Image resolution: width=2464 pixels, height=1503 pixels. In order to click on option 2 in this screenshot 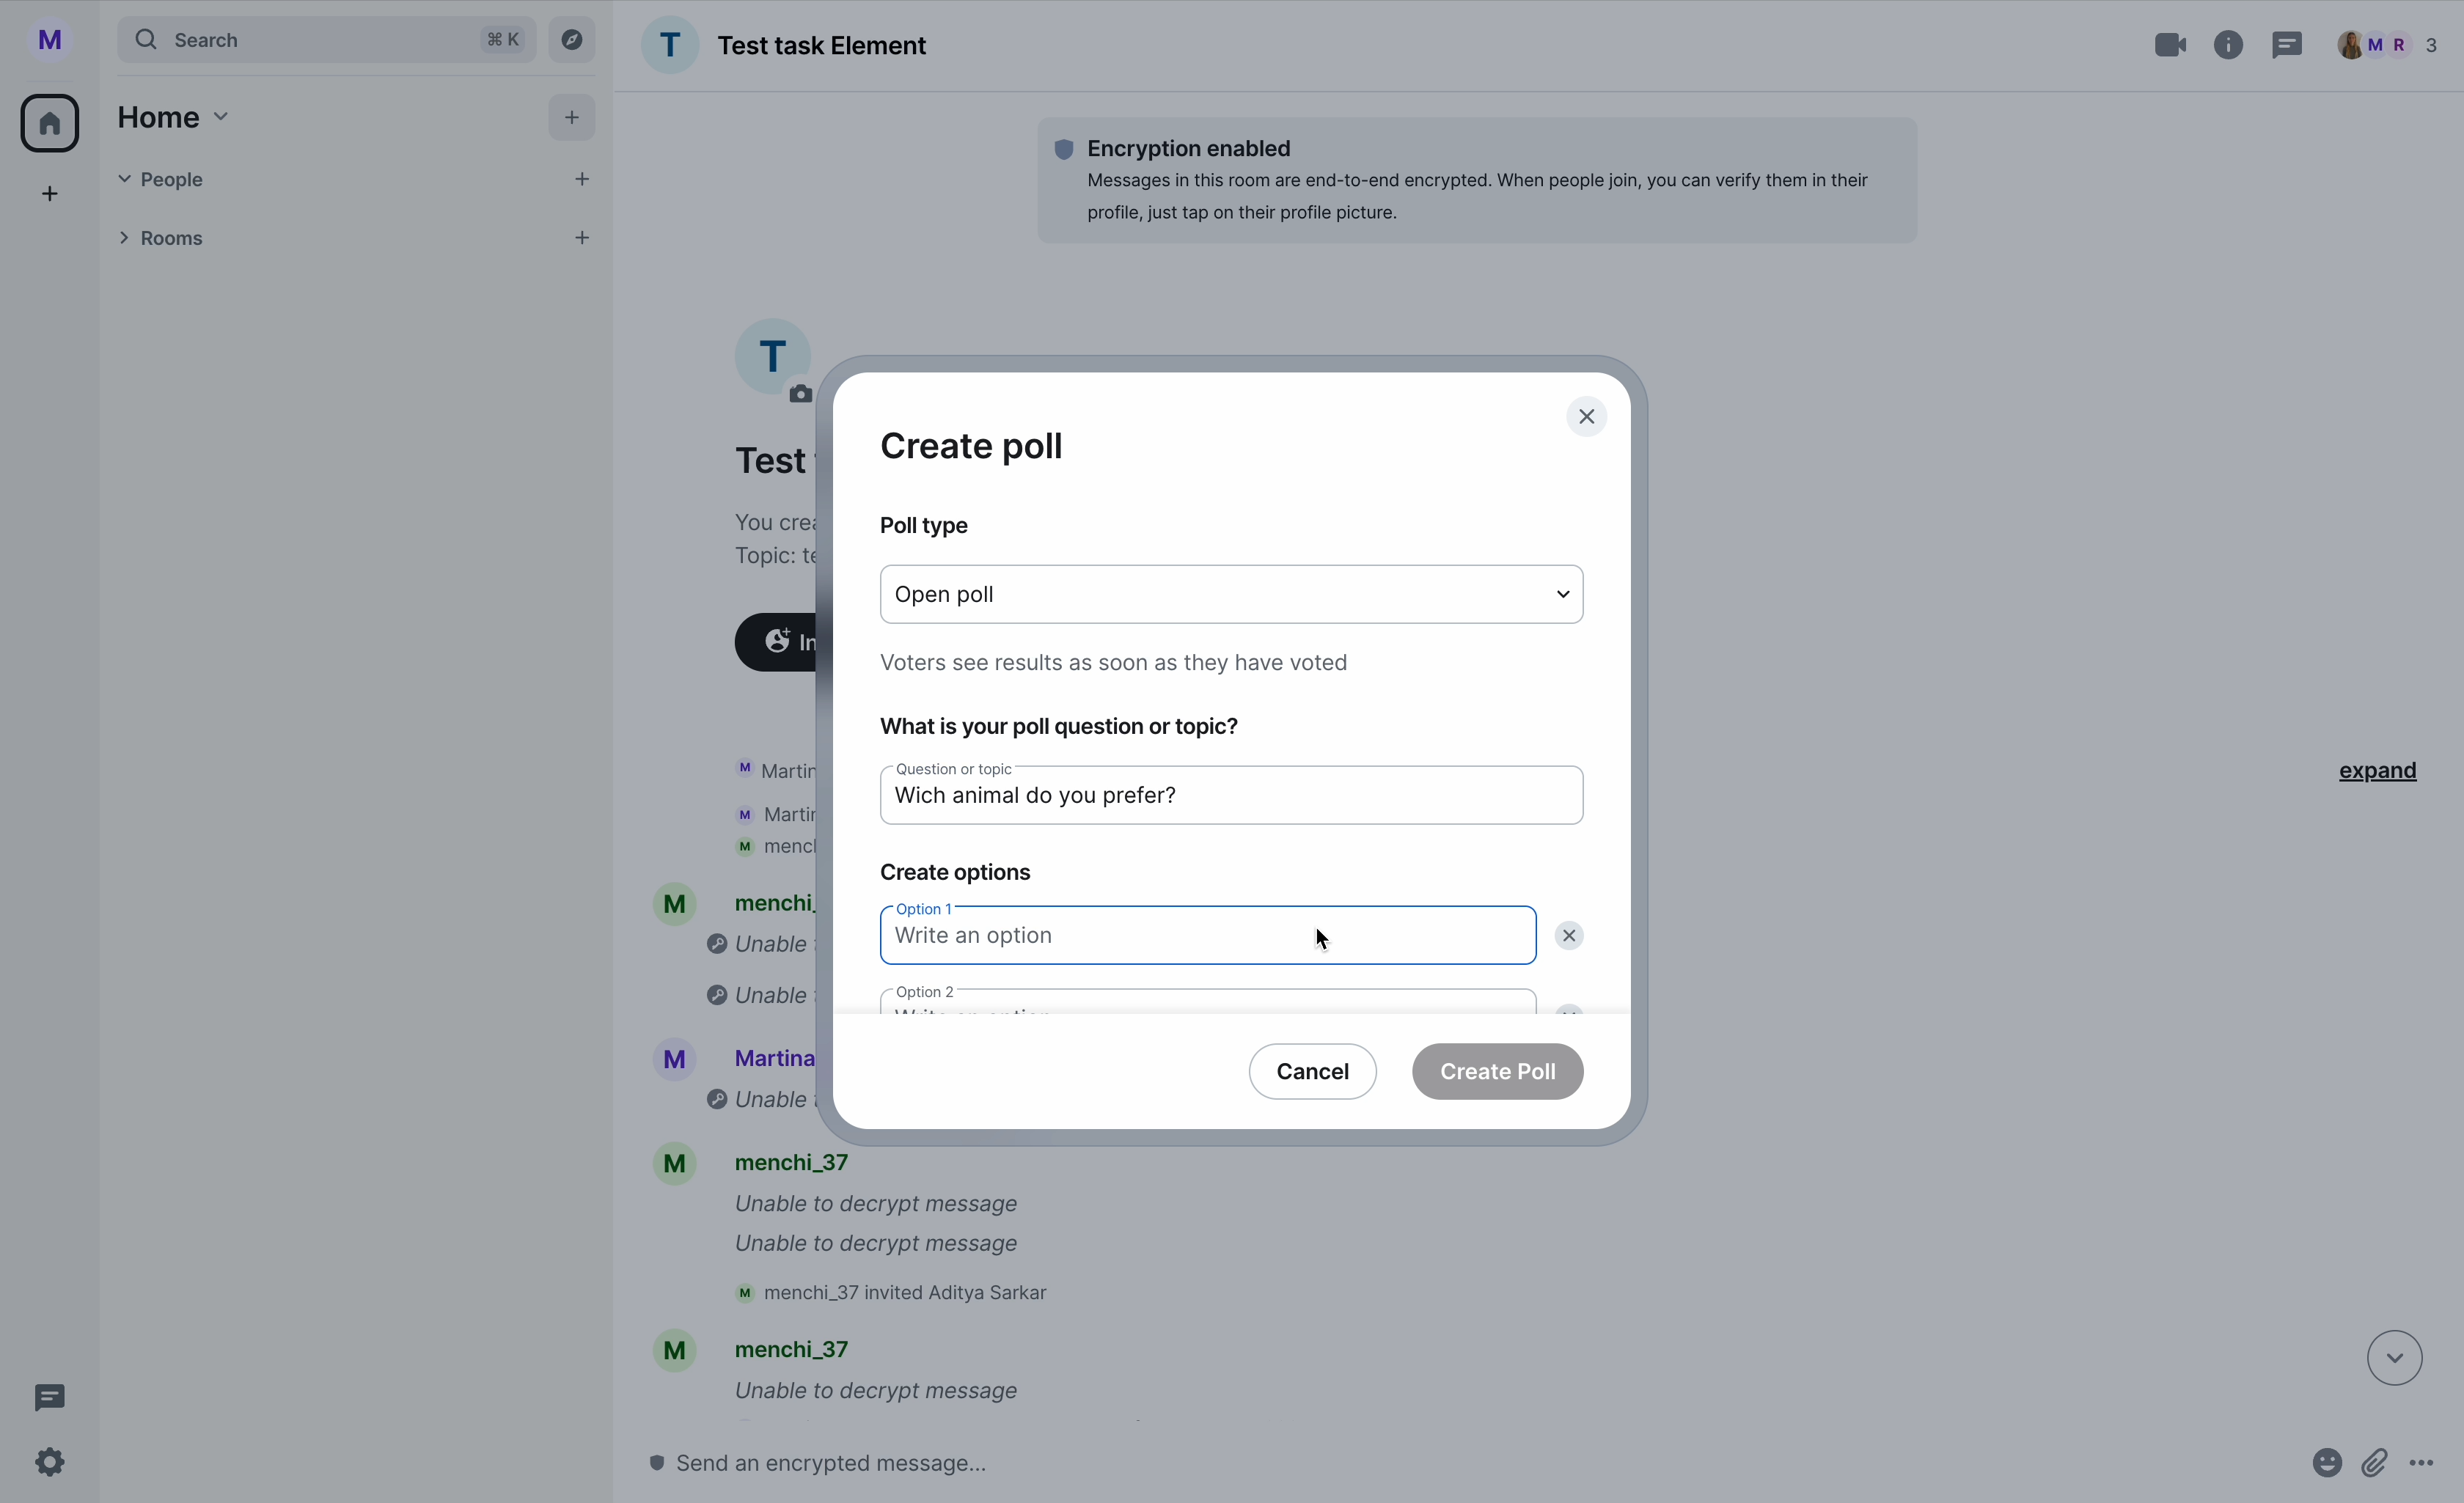, I will do `click(1209, 997)`.